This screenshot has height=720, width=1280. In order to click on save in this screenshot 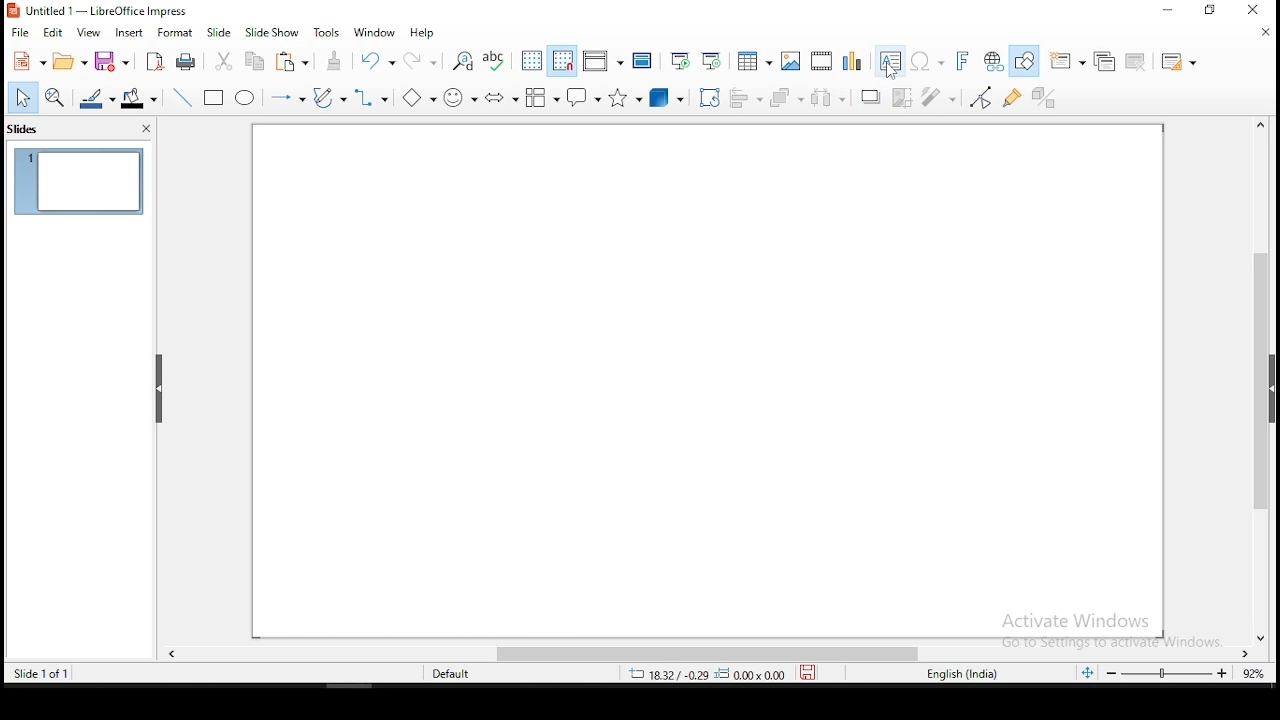, I will do `click(808, 672)`.